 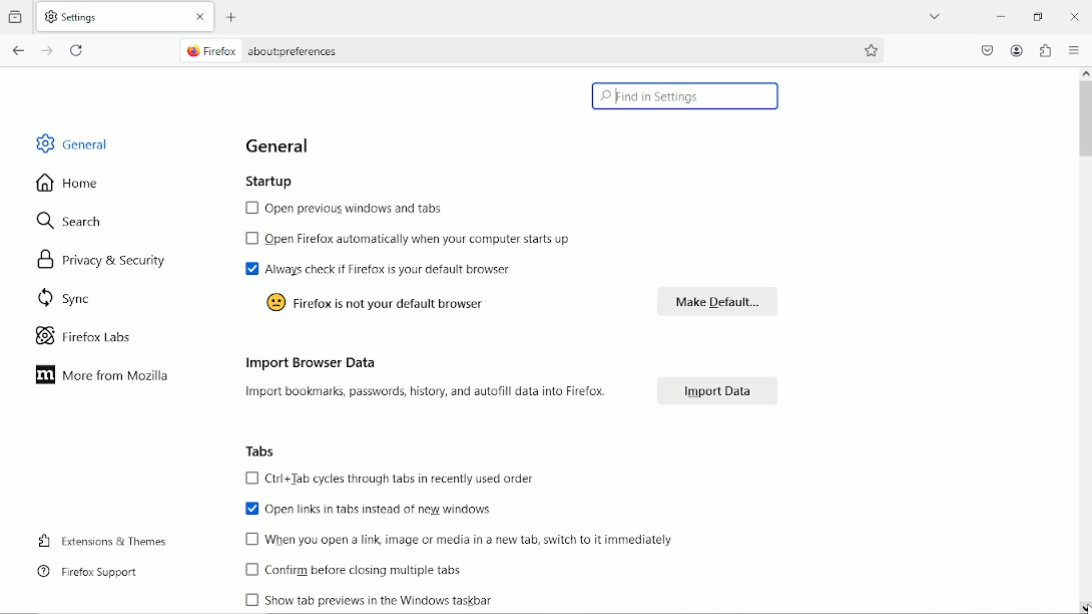 What do you see at coordinates (282, 146) in the screenshot?
I see `General` at bounding box center [282, 146].